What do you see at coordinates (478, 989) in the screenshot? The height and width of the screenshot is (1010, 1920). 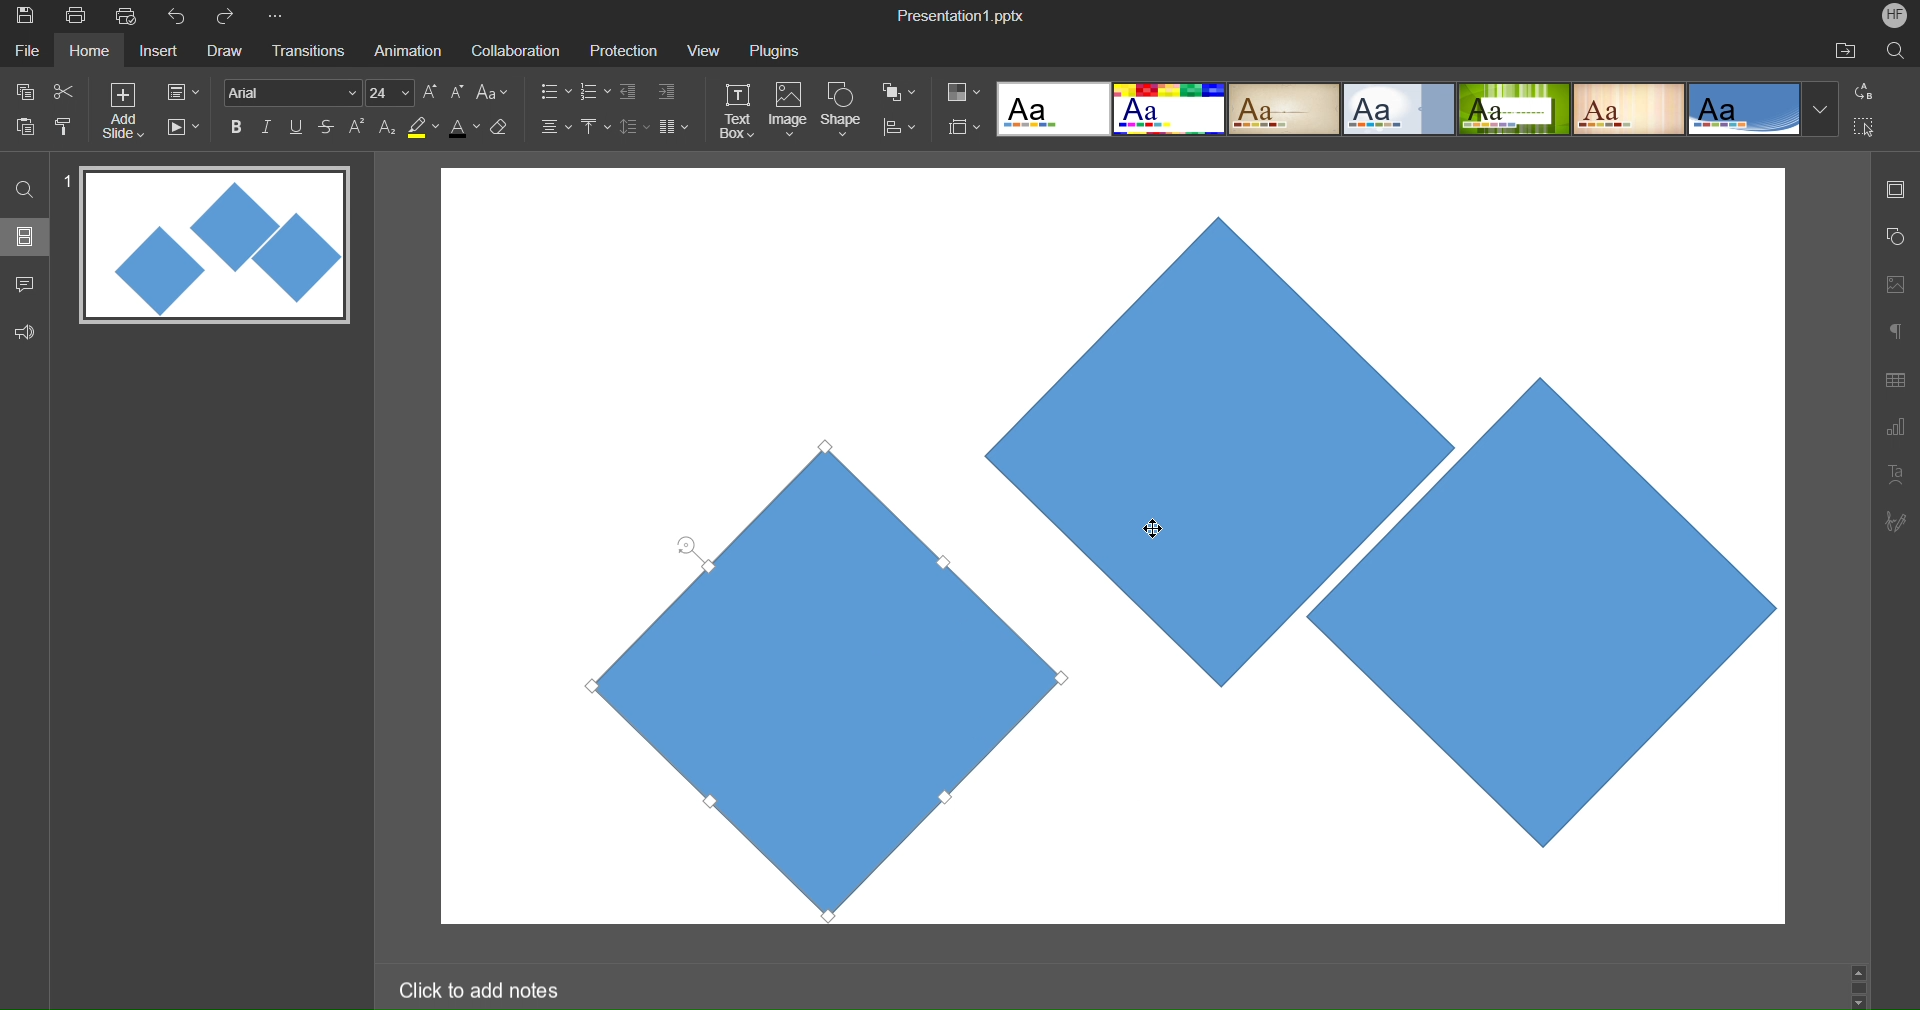 I see `Click to add notes` at bounding box center [478, 989].